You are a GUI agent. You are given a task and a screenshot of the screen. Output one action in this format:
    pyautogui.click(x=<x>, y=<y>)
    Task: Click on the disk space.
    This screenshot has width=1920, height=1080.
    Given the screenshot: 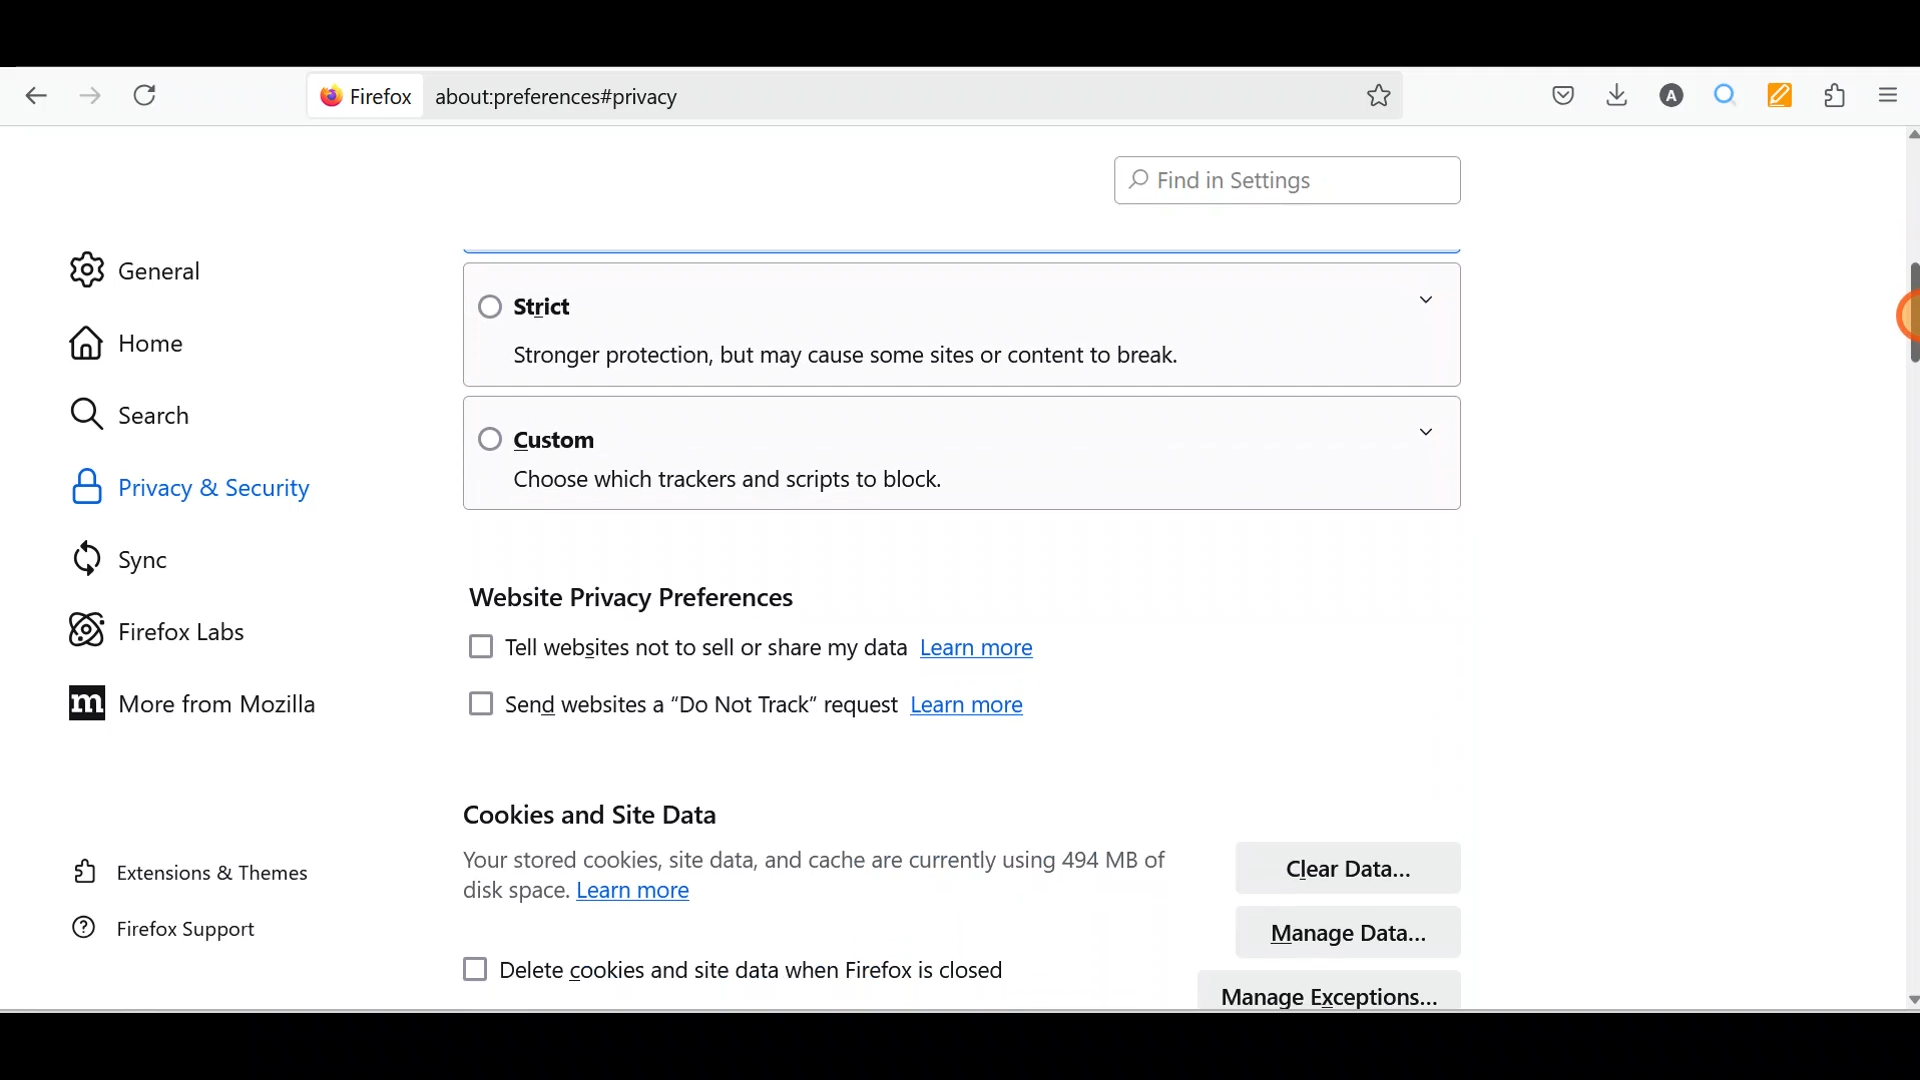 What is the action you would take?
    pyautogui.click(x=515, y=893)
    